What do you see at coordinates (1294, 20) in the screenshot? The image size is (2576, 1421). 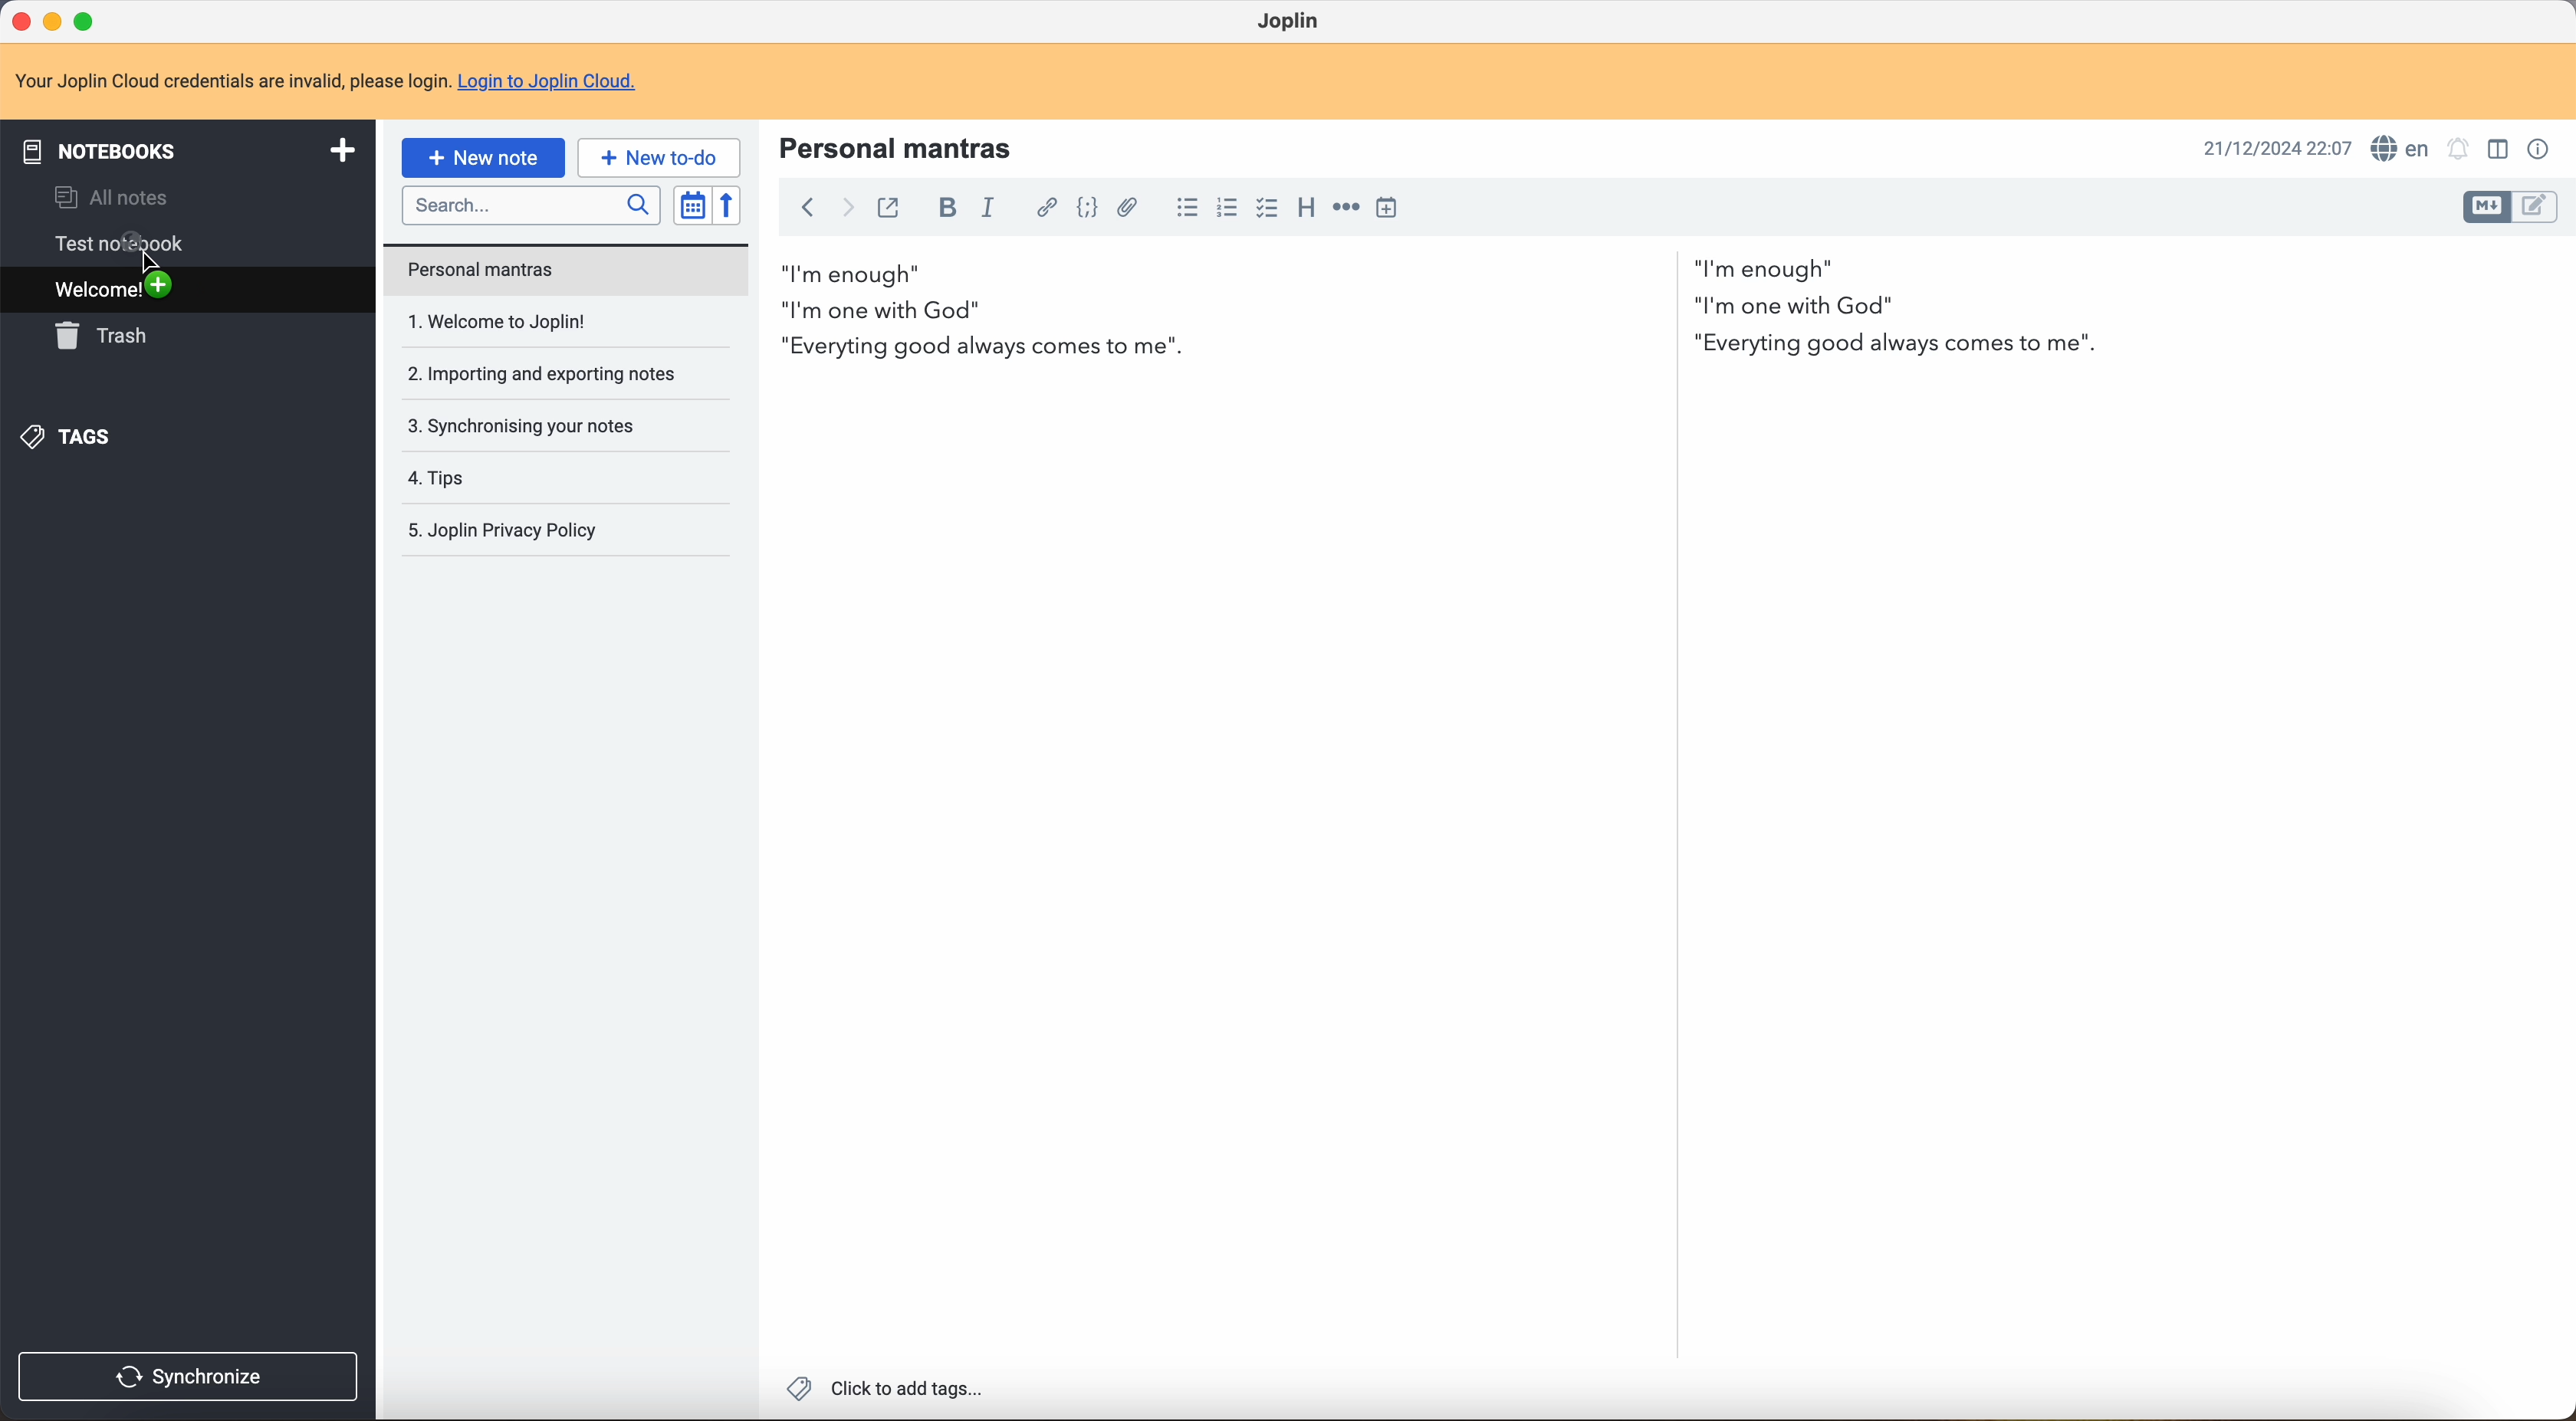 I see `Joplin` at bounding box center [1294, 20].